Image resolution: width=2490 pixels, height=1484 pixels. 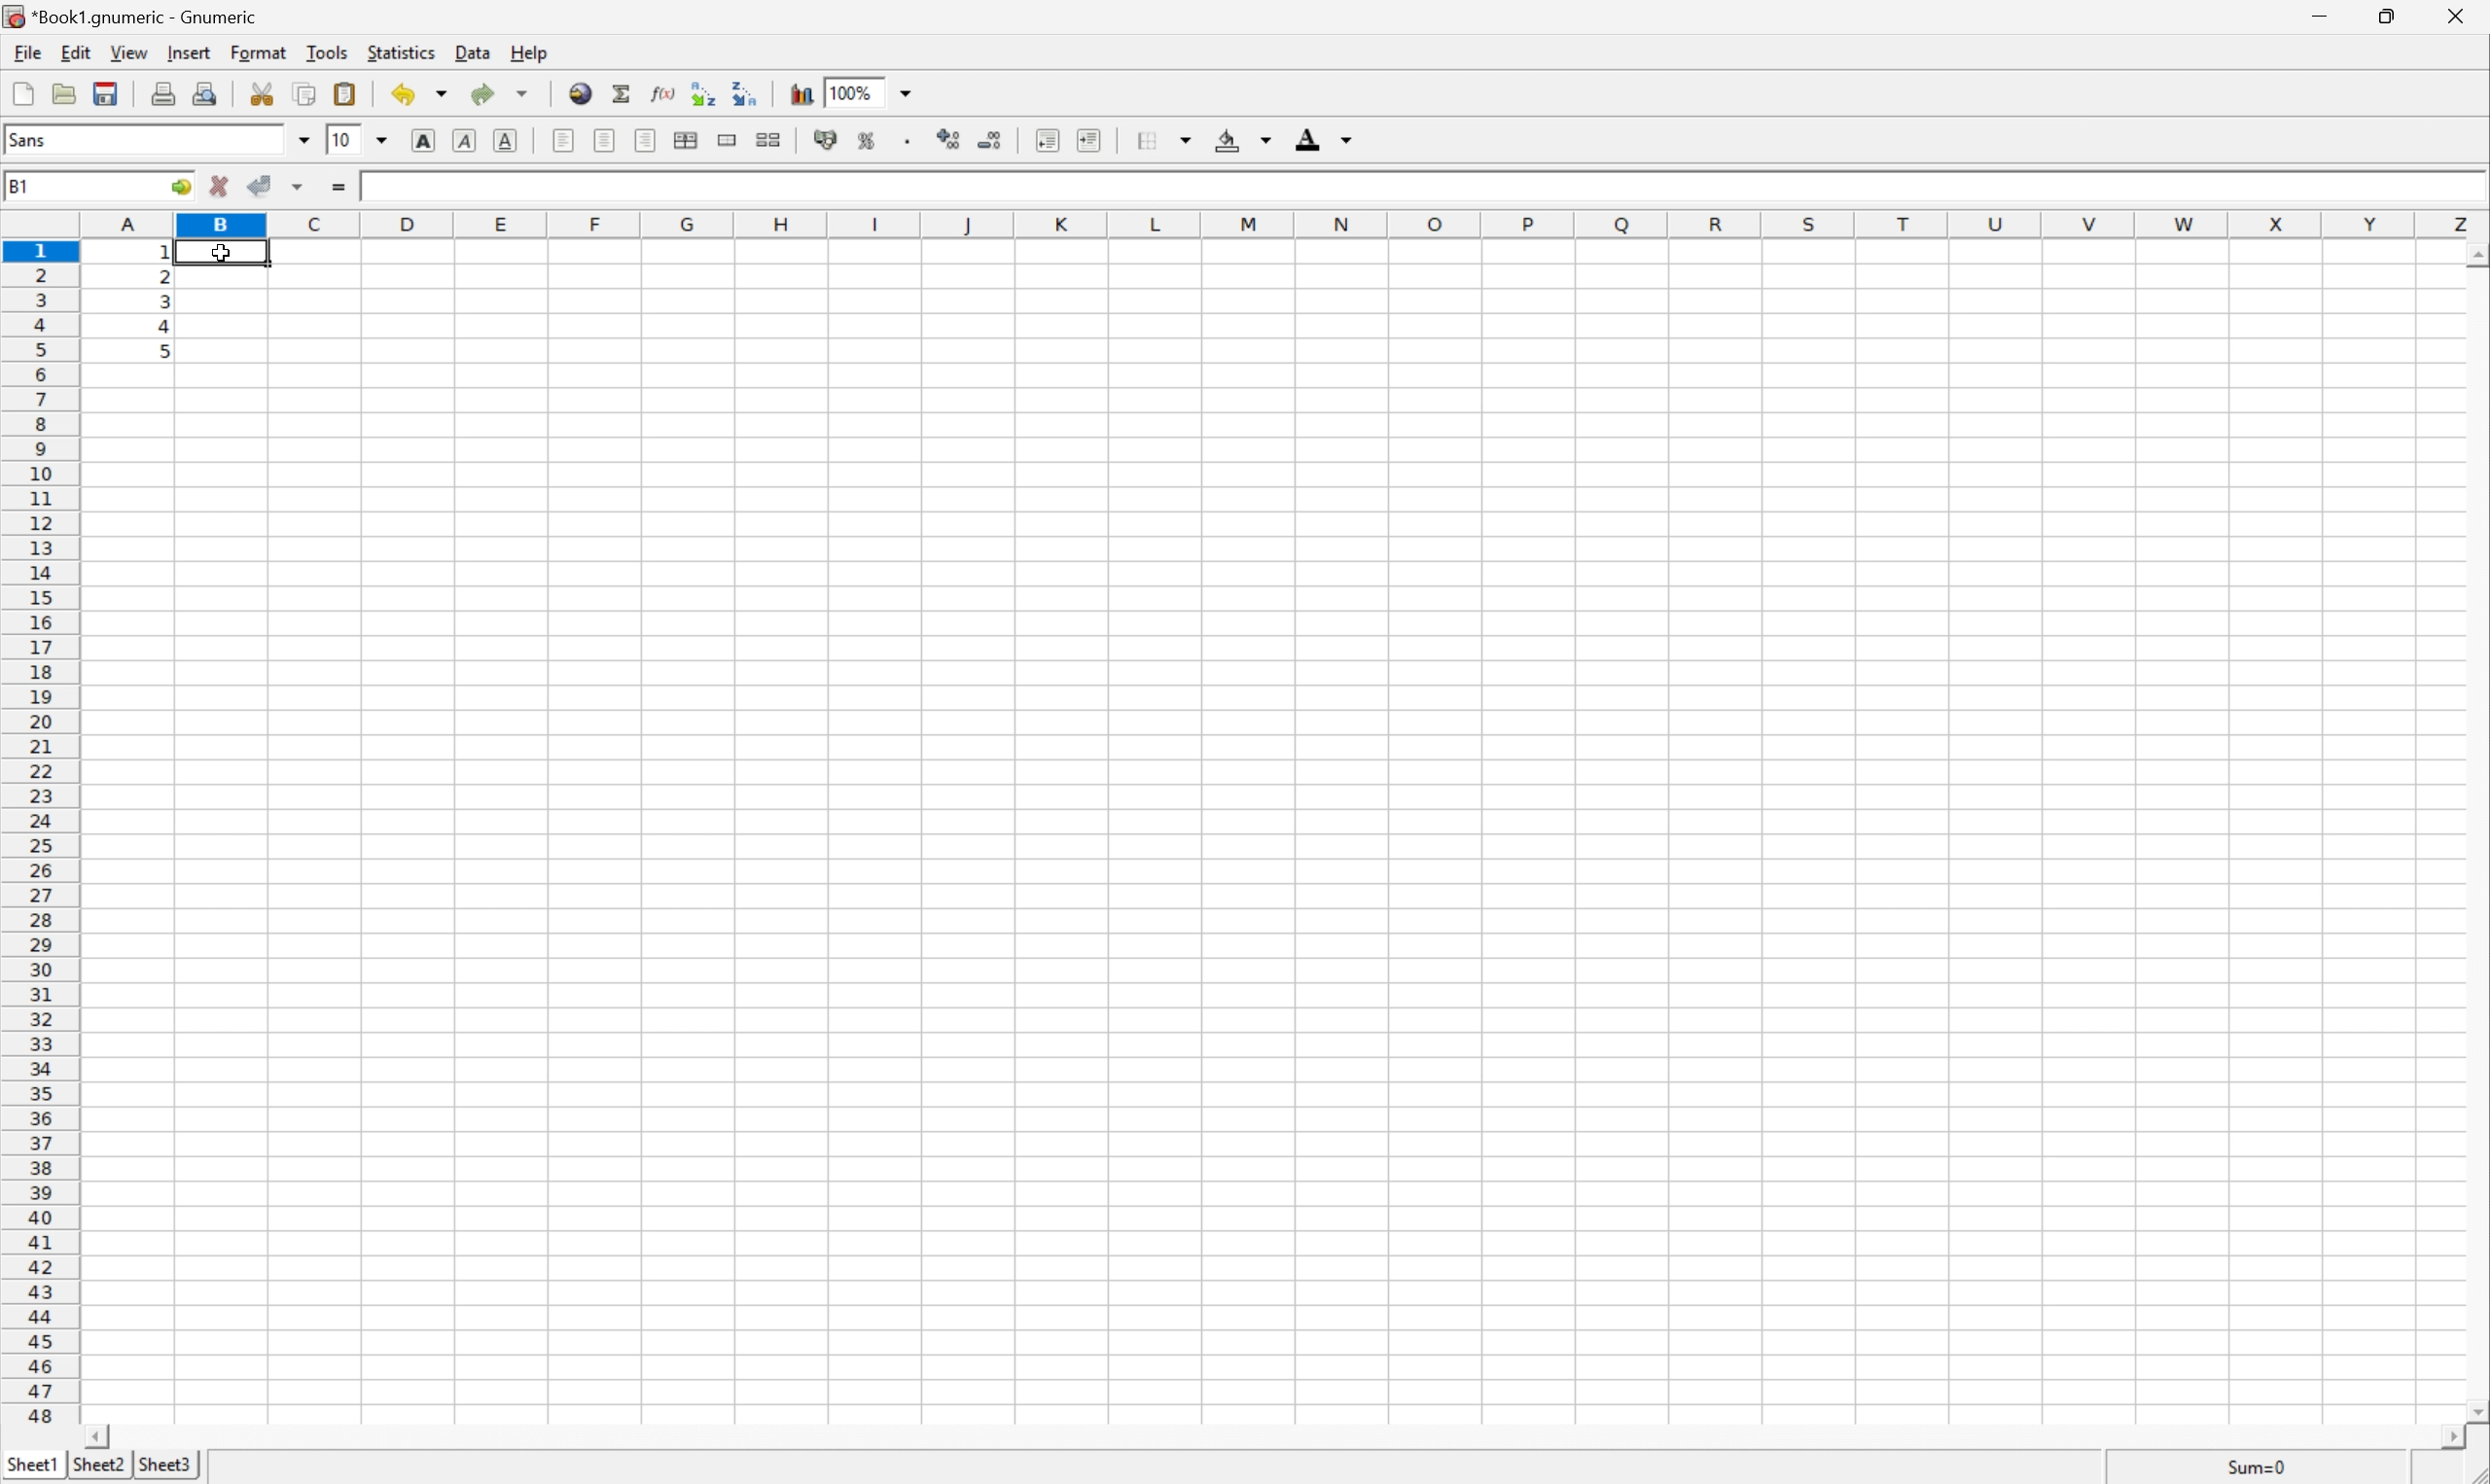 What do you see at coordinates (137, 17) in the screenshot?
I see `*Book1.gnumeric - Gnumeric` at bounding box center [137, 17].